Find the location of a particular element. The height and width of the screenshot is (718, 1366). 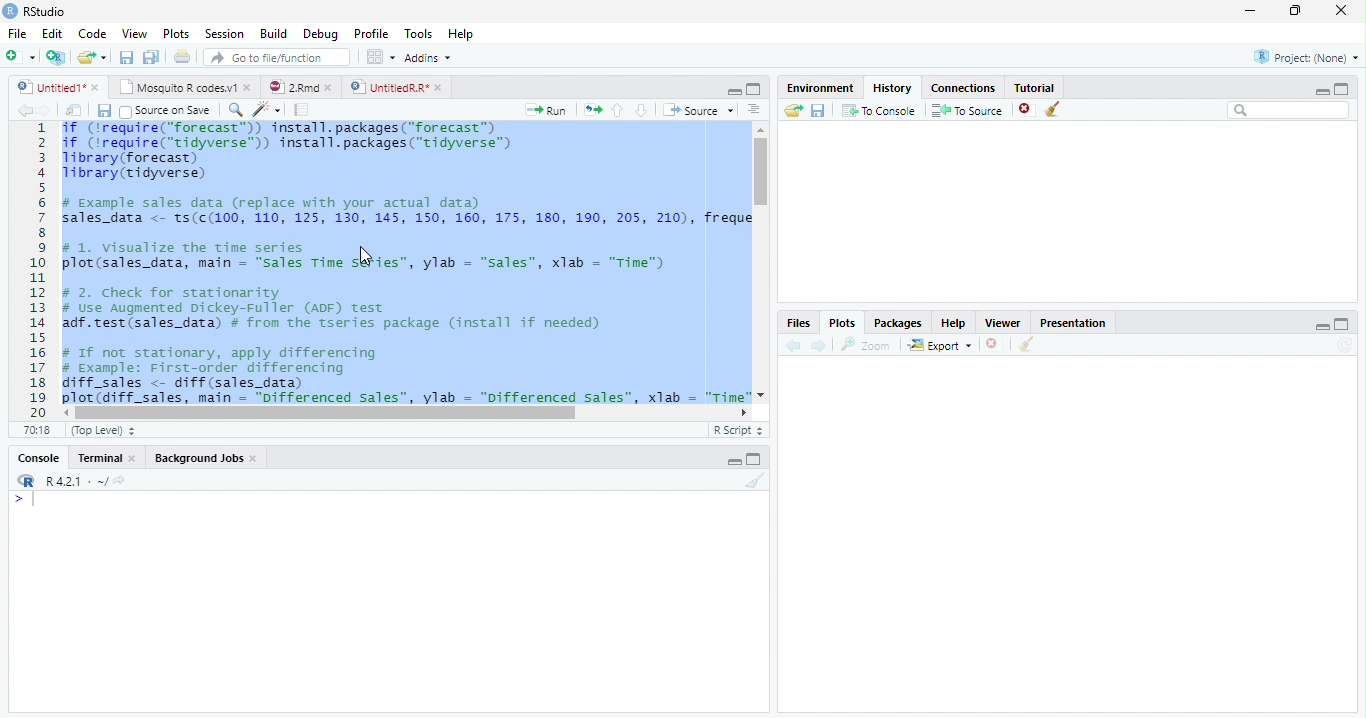

UntitledR.R is located at coordinates (400, 88).